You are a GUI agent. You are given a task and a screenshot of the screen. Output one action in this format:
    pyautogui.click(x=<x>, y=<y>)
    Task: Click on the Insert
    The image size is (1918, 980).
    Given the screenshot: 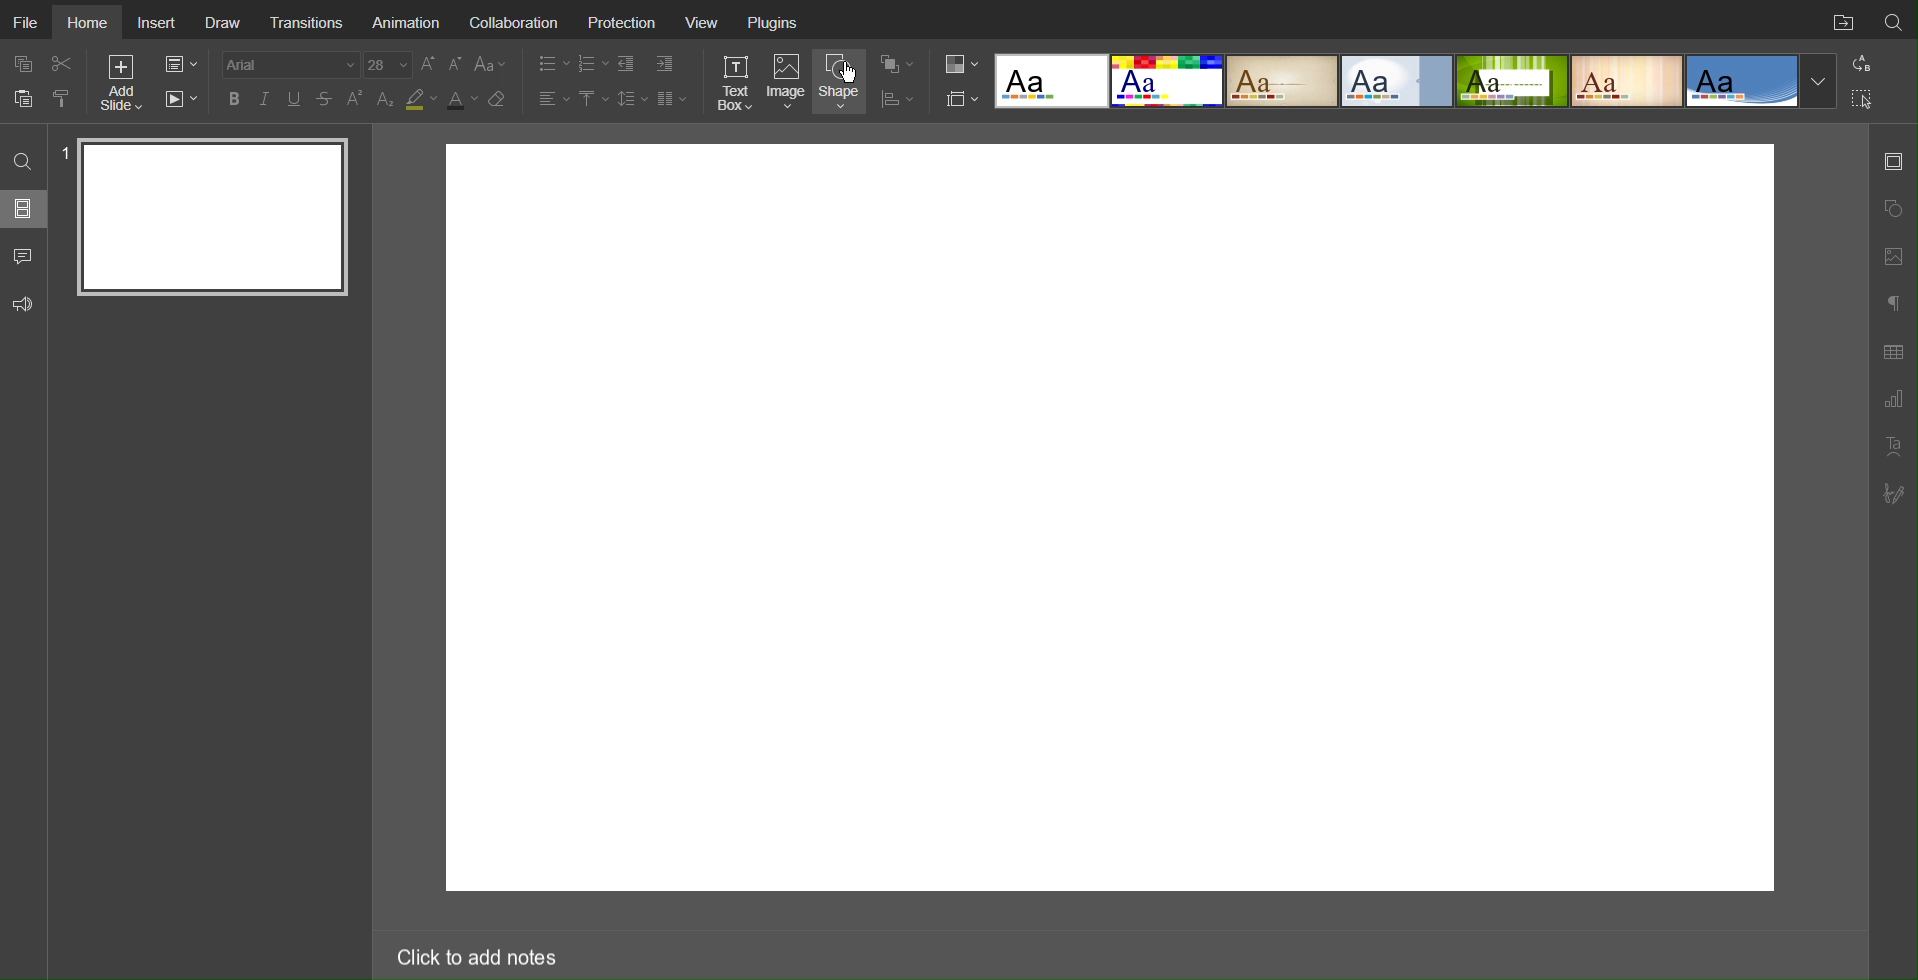 What is the action you would take?
    pyautogui.click(x=158, y=20)
    